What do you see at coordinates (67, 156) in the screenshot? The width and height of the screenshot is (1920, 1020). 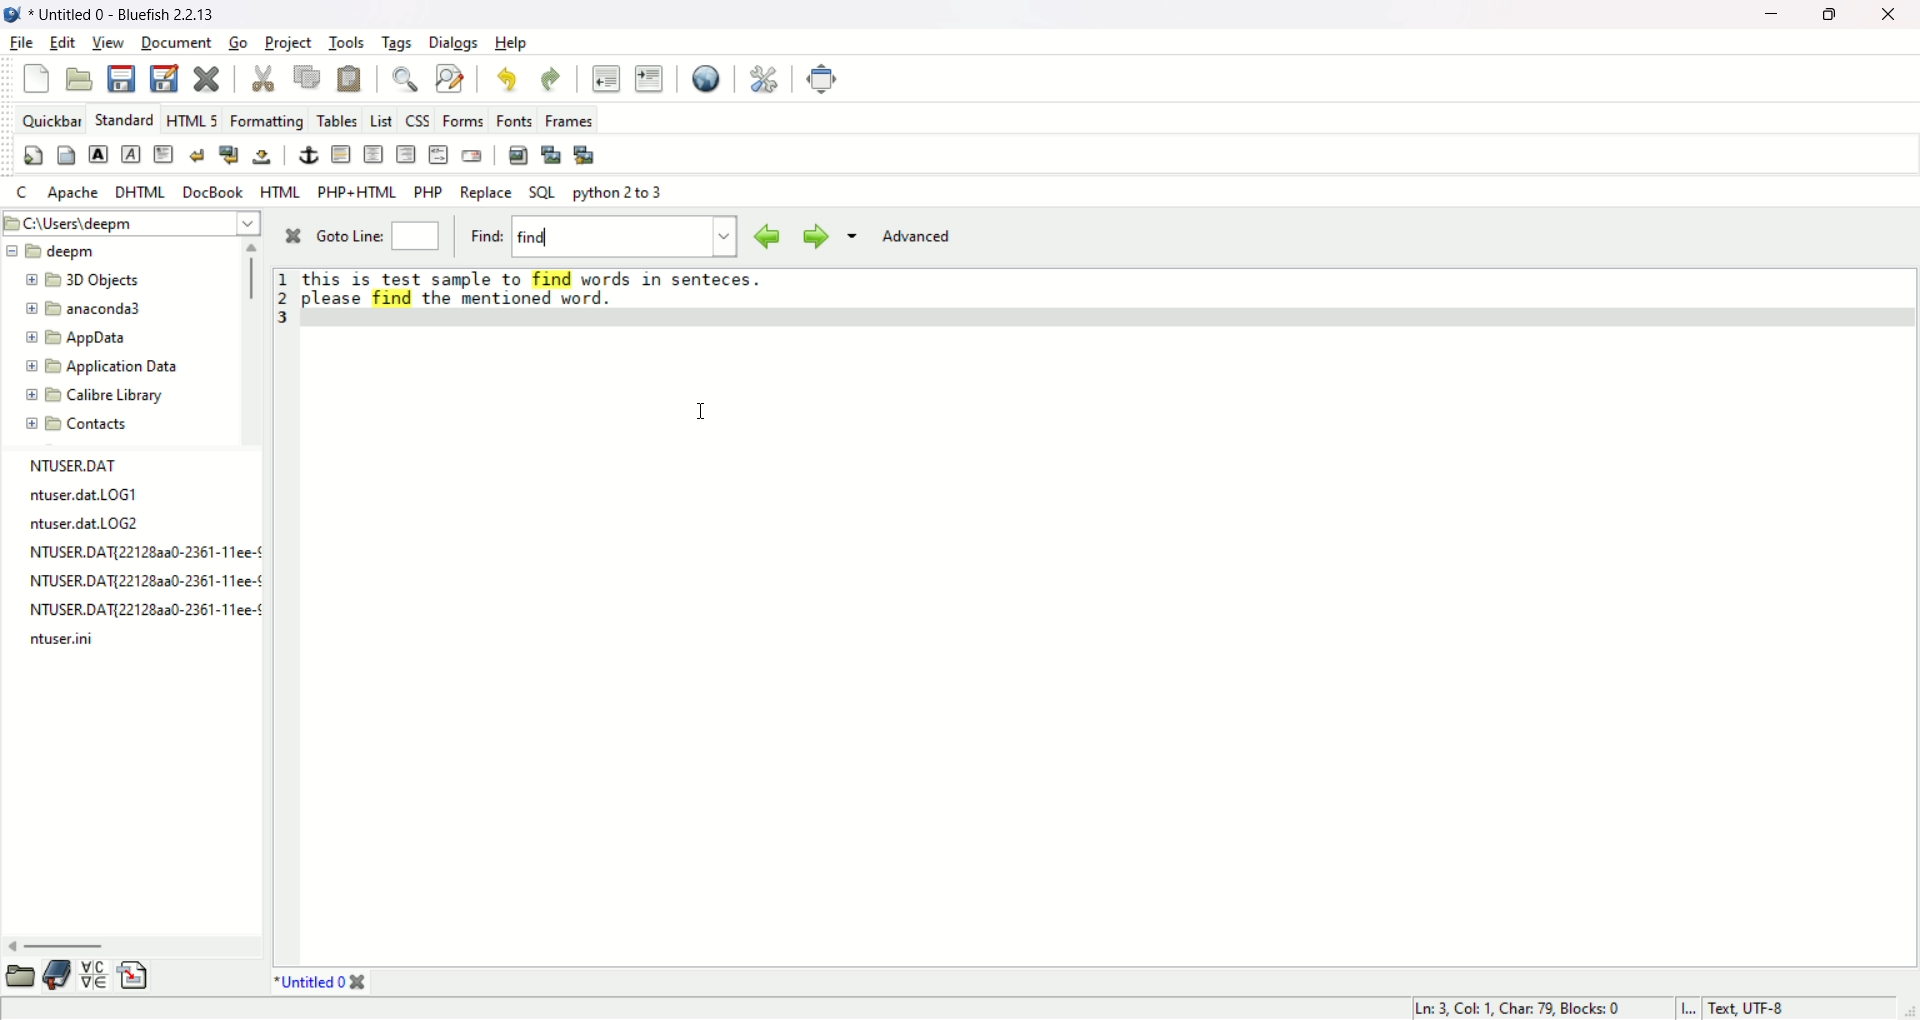 I see `body` at bounding box center [67, 156].